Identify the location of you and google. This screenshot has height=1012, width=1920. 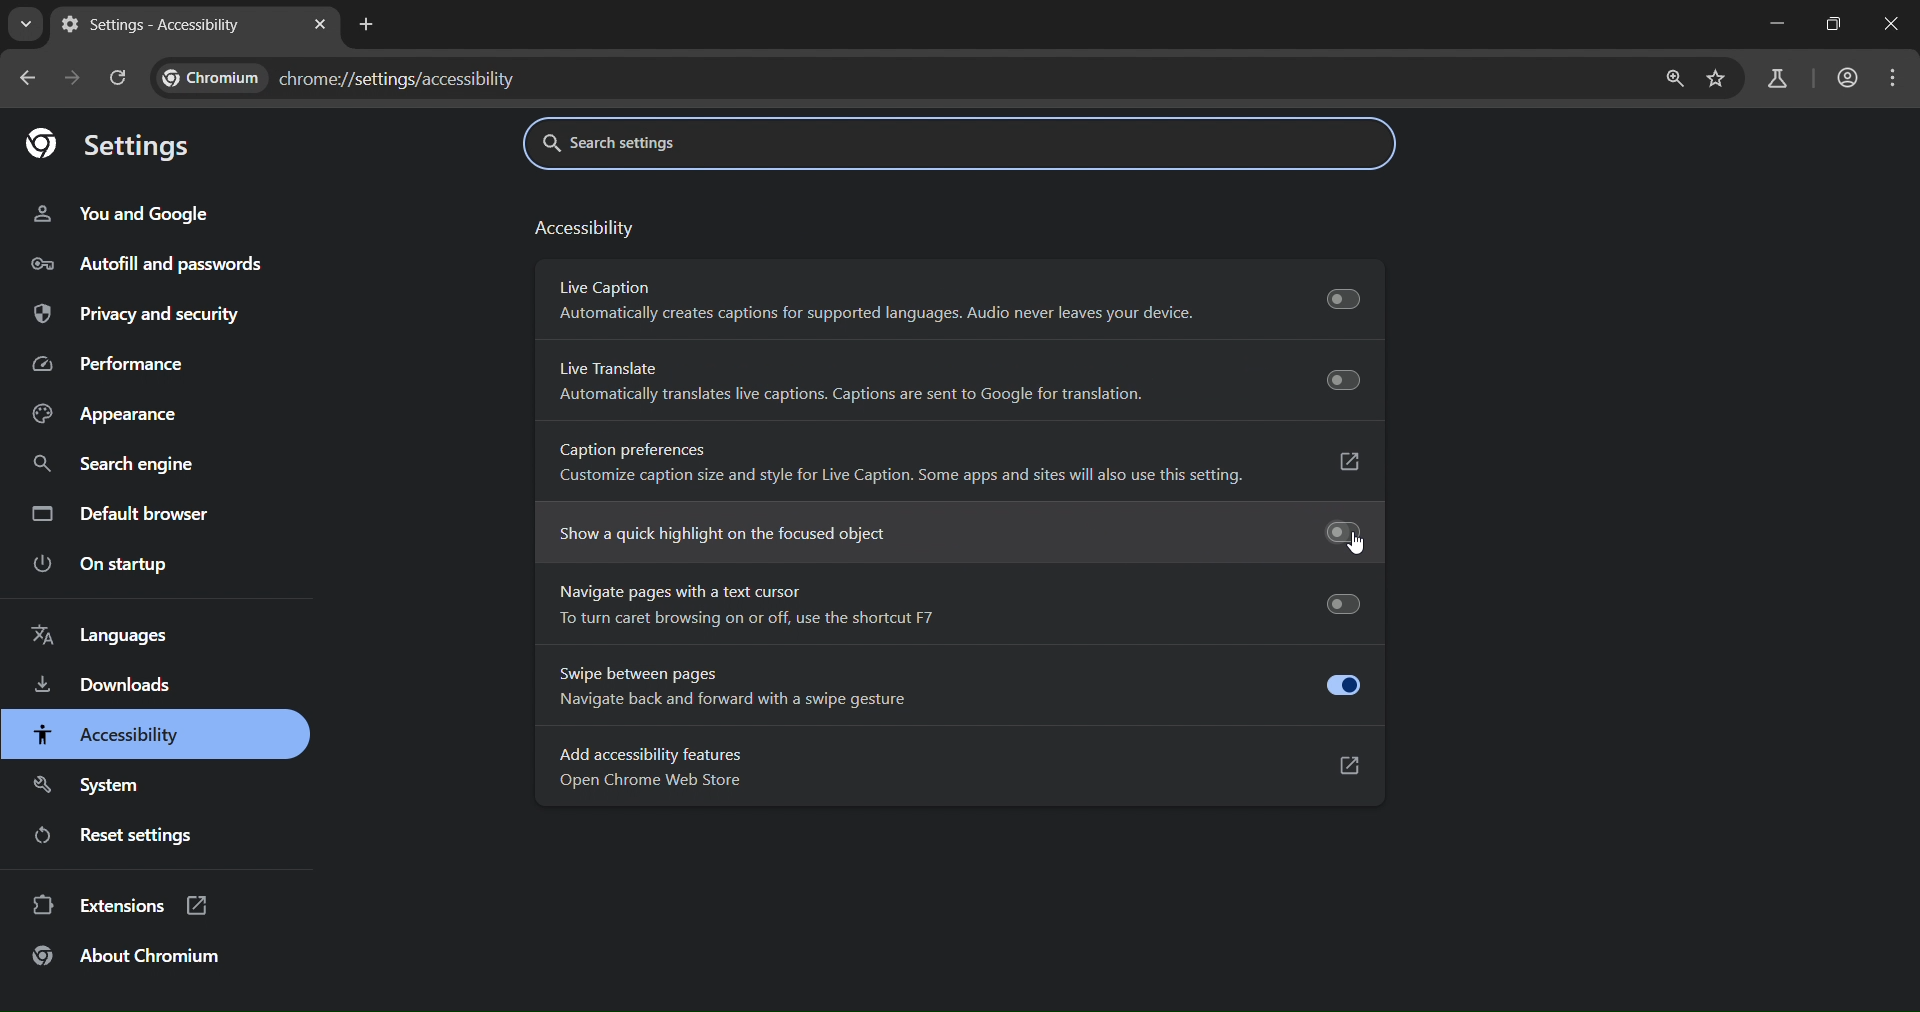
(125, 215).